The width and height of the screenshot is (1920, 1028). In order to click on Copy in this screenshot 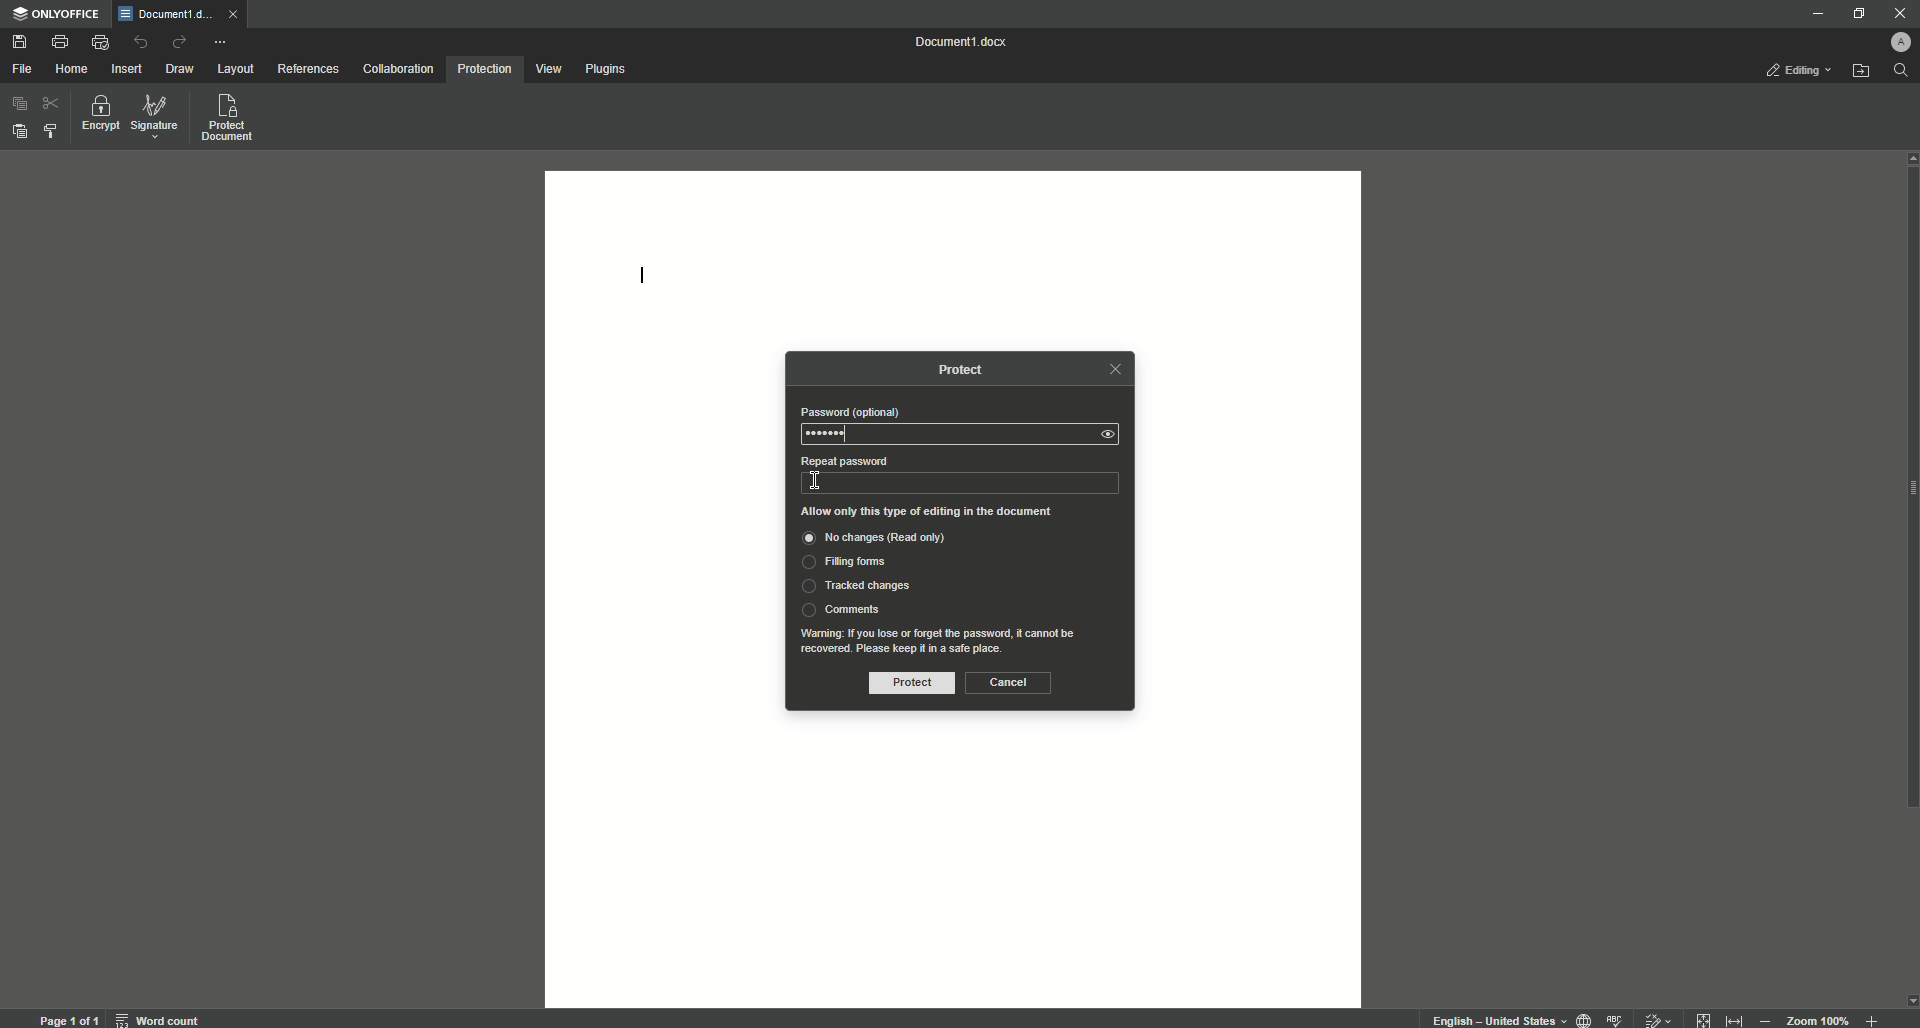, I will do `click(17, 105)`.